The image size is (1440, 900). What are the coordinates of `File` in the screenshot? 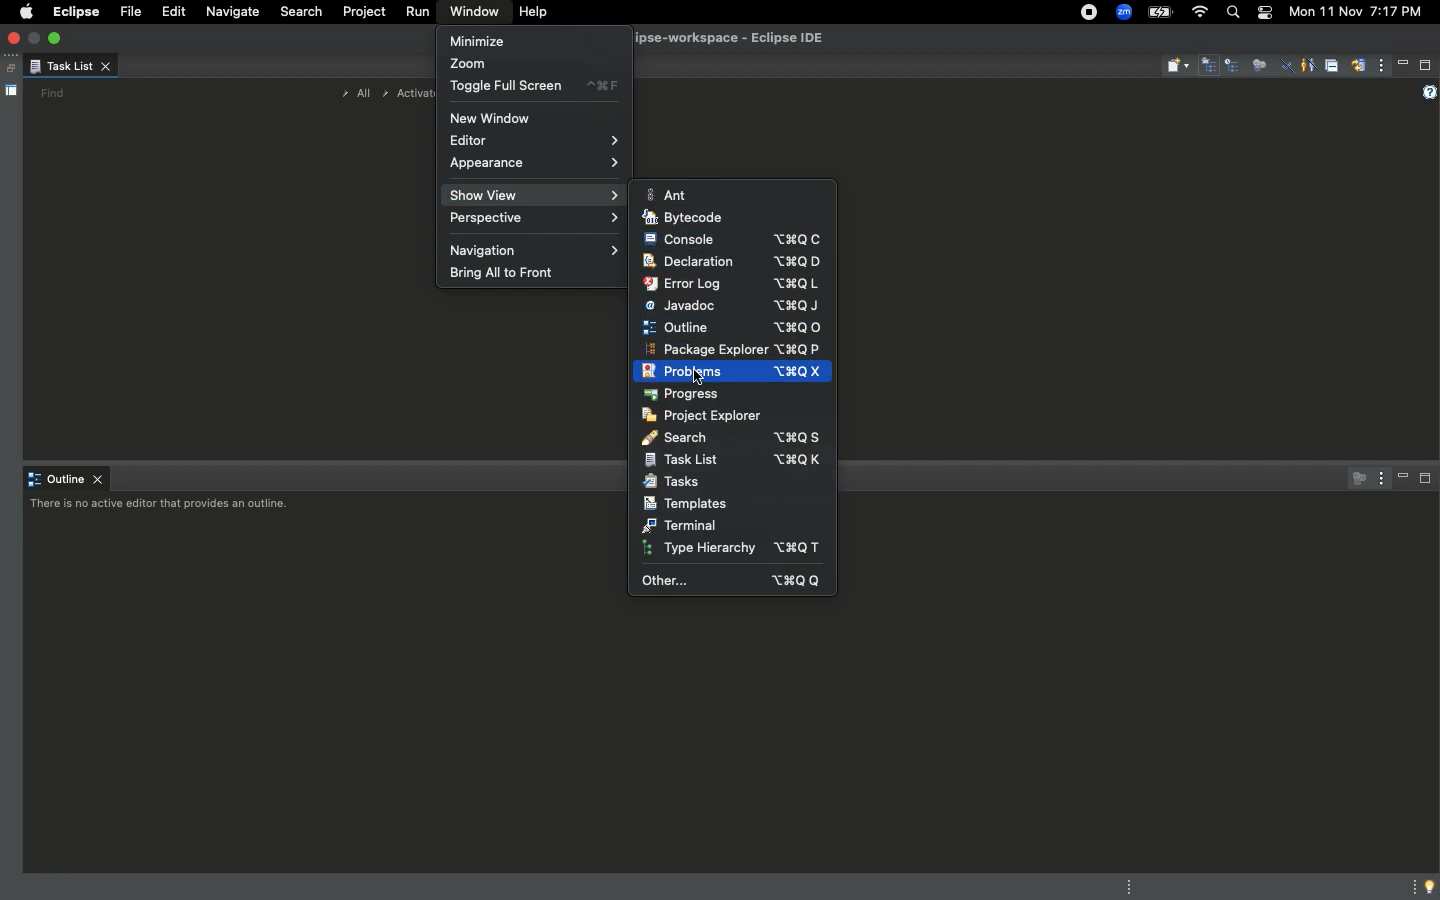 It's located at (128, 13).